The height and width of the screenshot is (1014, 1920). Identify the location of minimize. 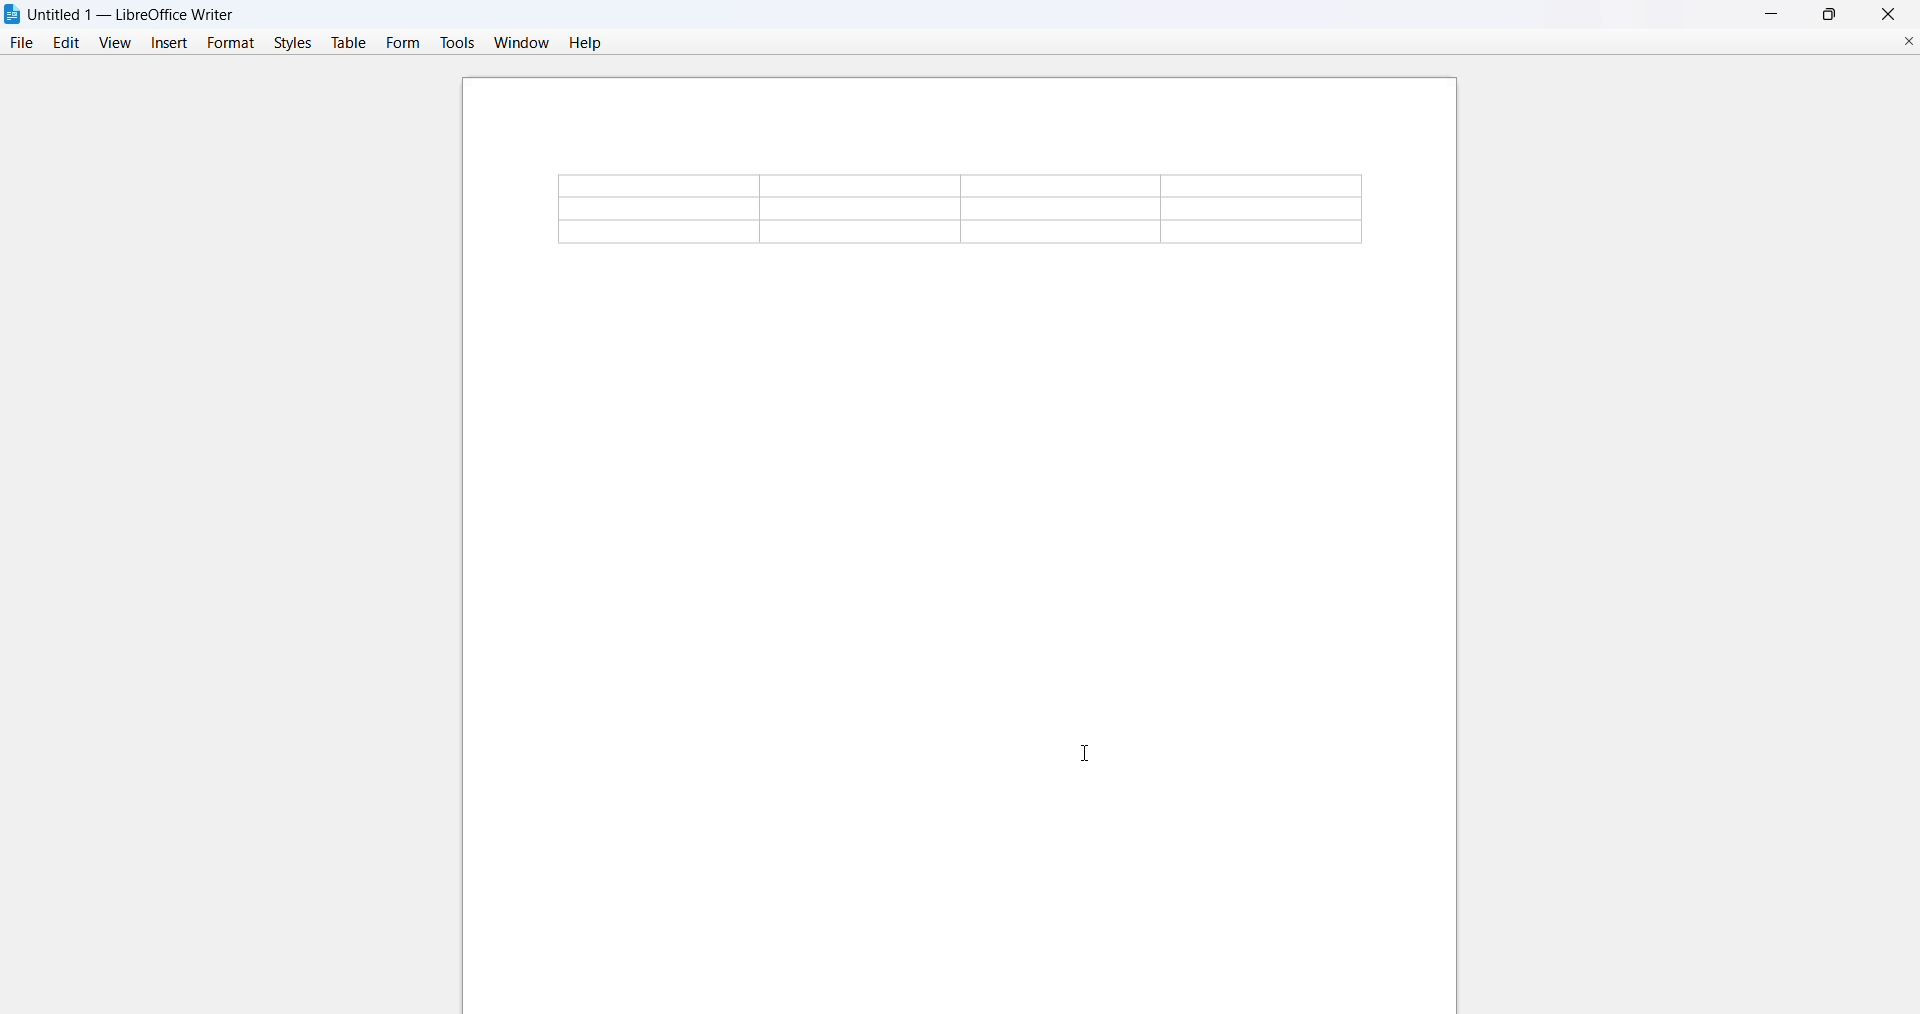
(1766, 13).